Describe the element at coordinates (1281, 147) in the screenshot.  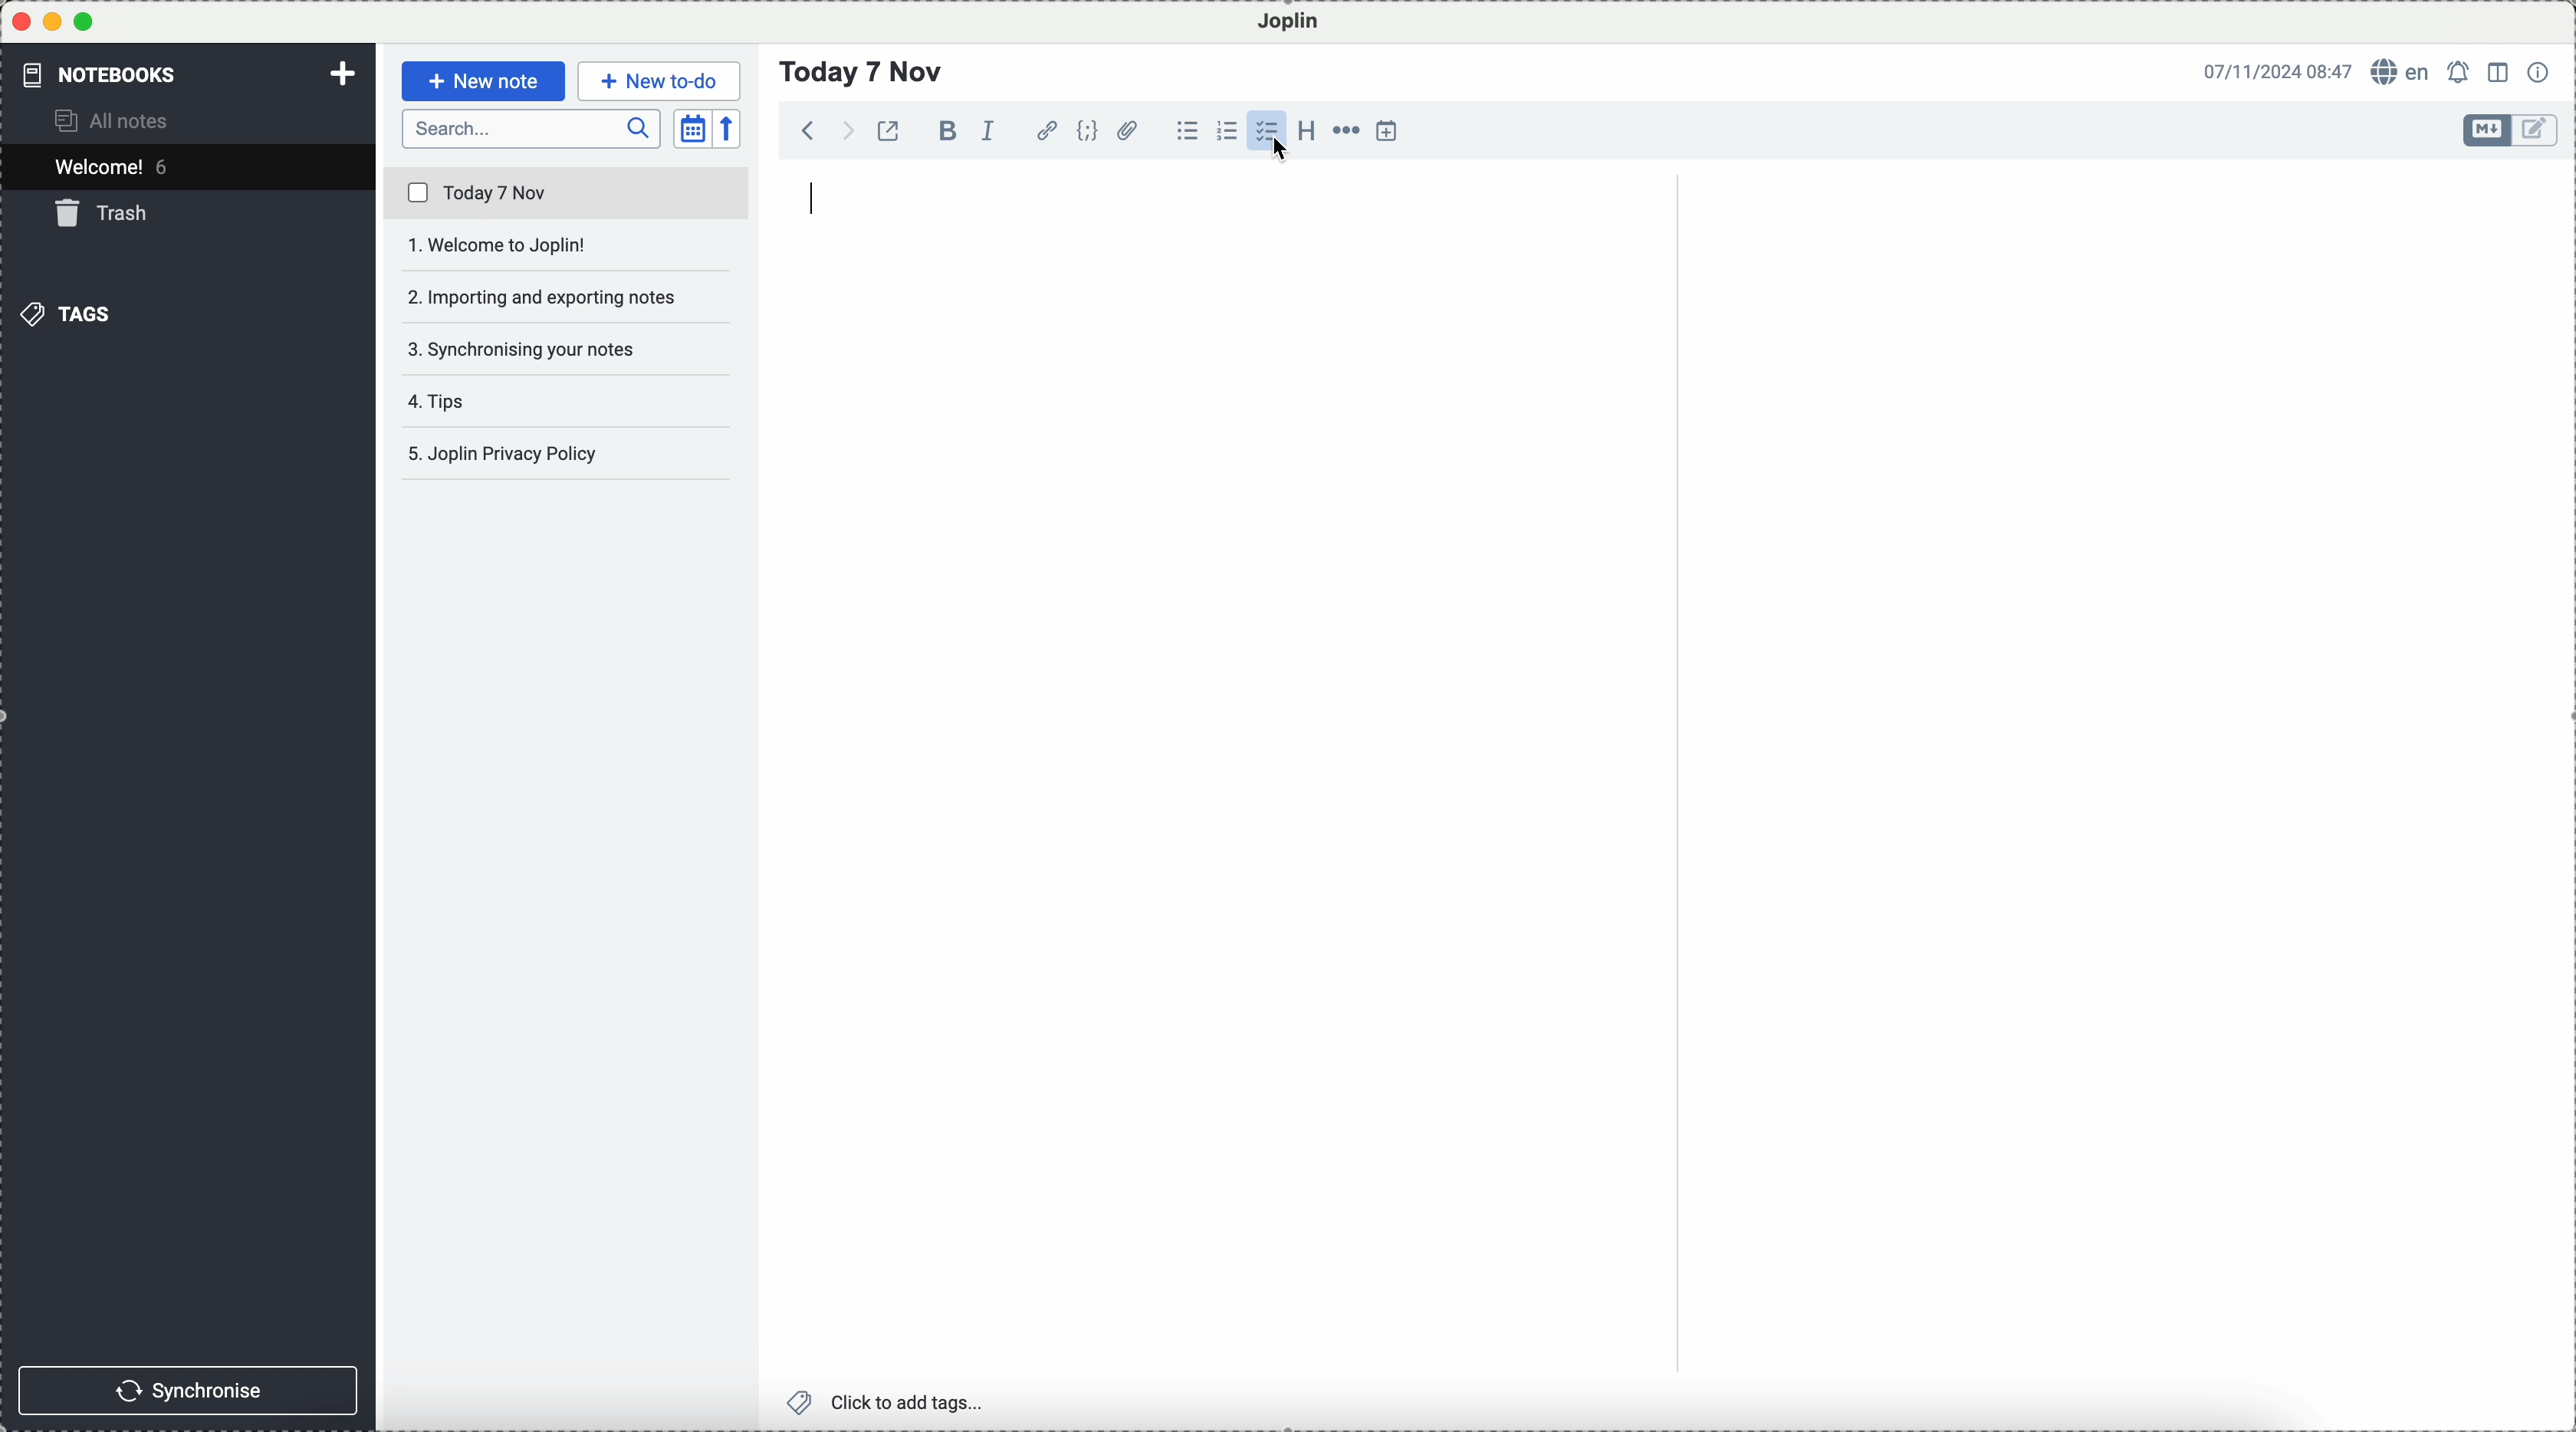
I see `cursor` at that location.